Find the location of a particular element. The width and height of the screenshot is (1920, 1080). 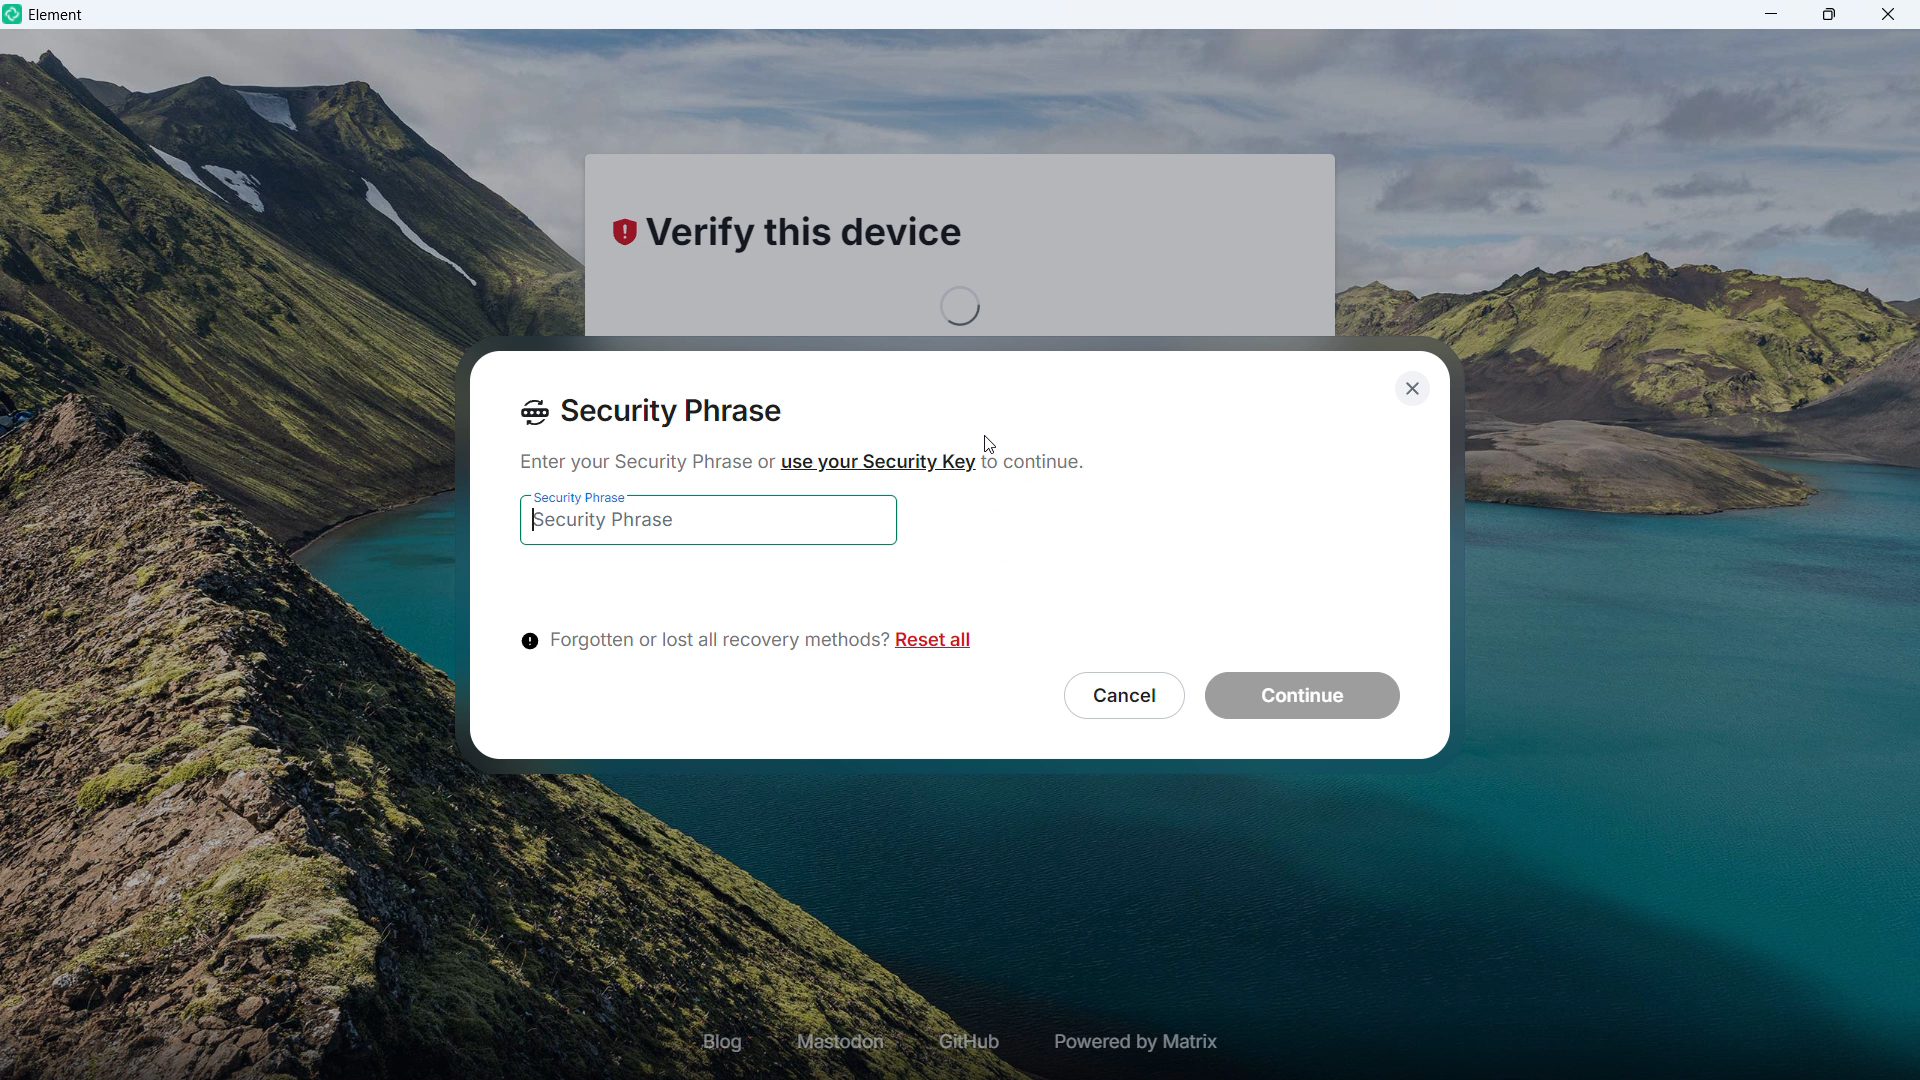

cursor movement is located at coordinates (994, 444).